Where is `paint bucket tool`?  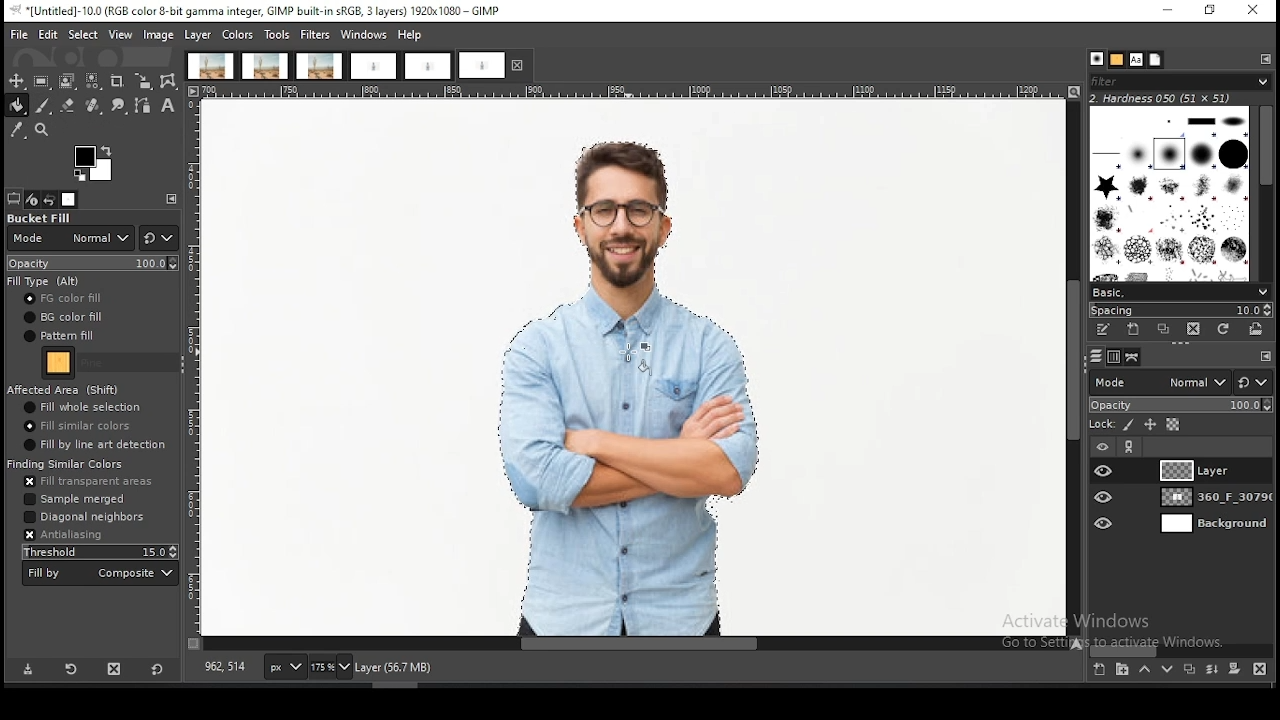 paint bucket tool is located at coordinates (15, 106).